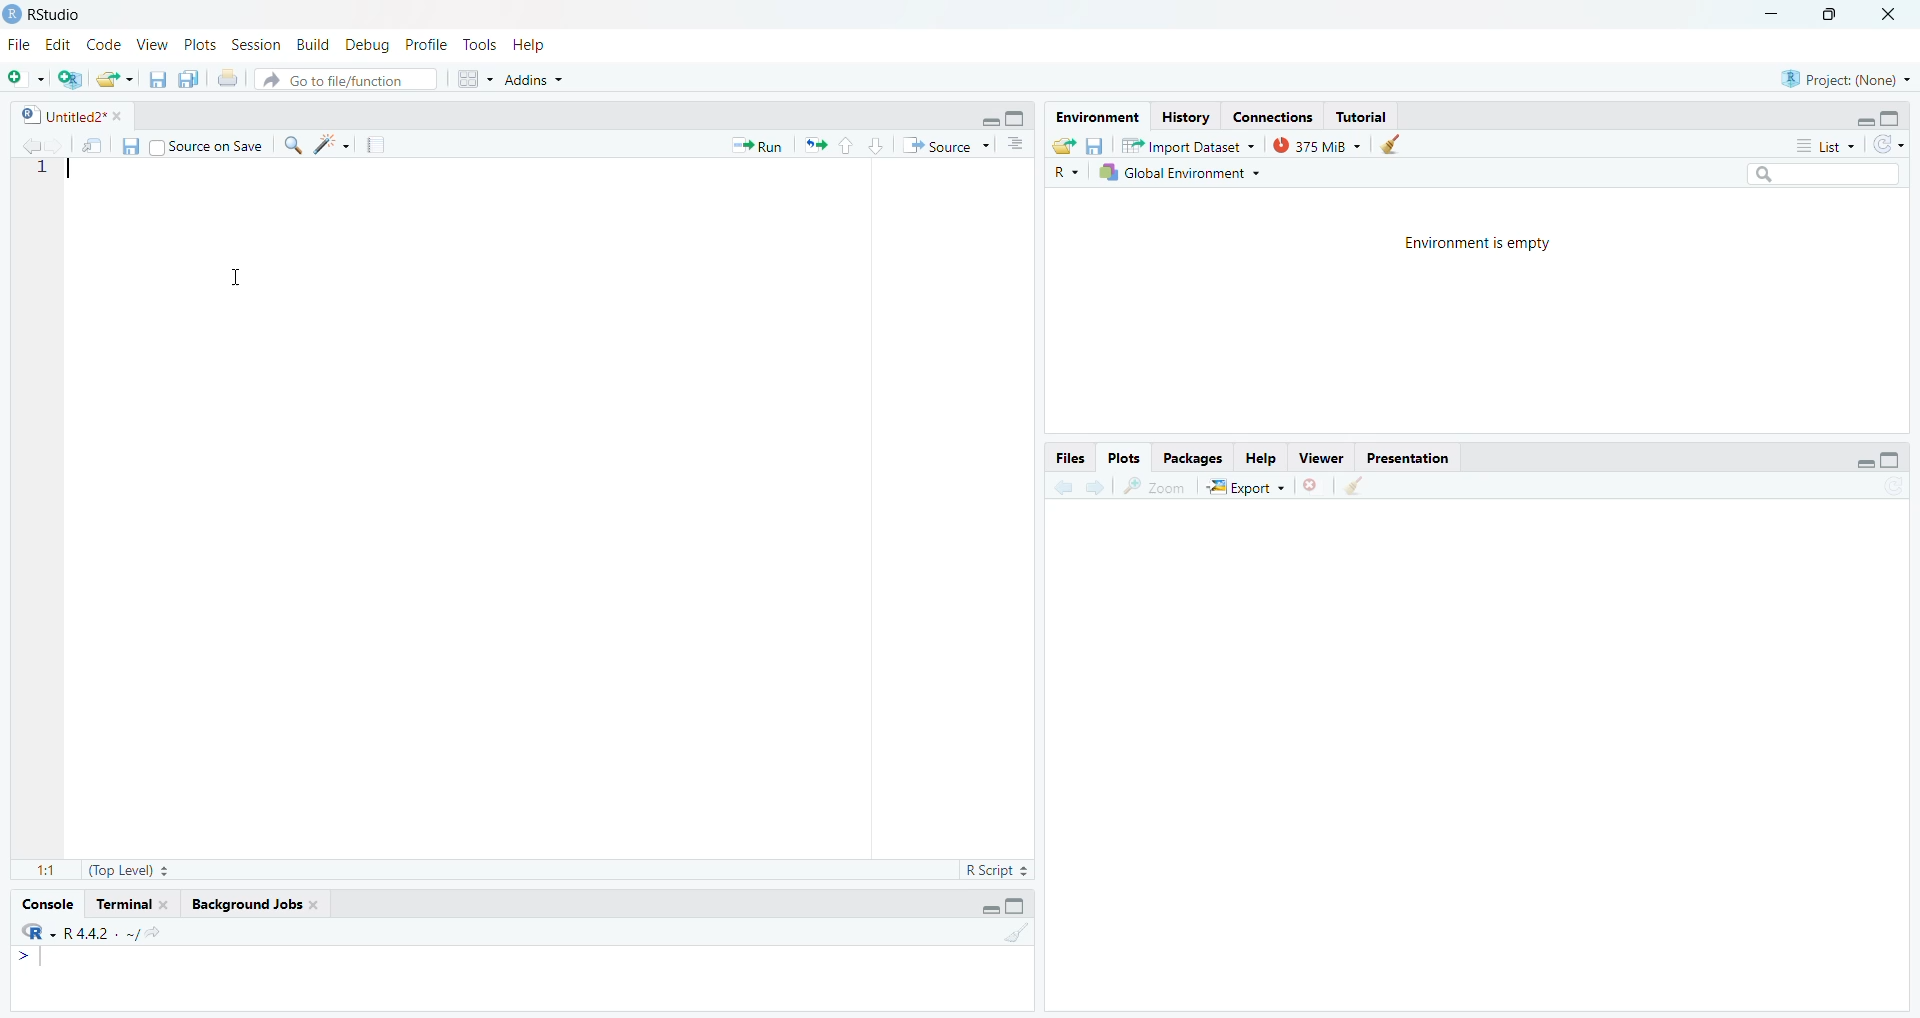 The height and width of the screenshot is (1018, 1920). I want to click on connections, so click(1270, 116).